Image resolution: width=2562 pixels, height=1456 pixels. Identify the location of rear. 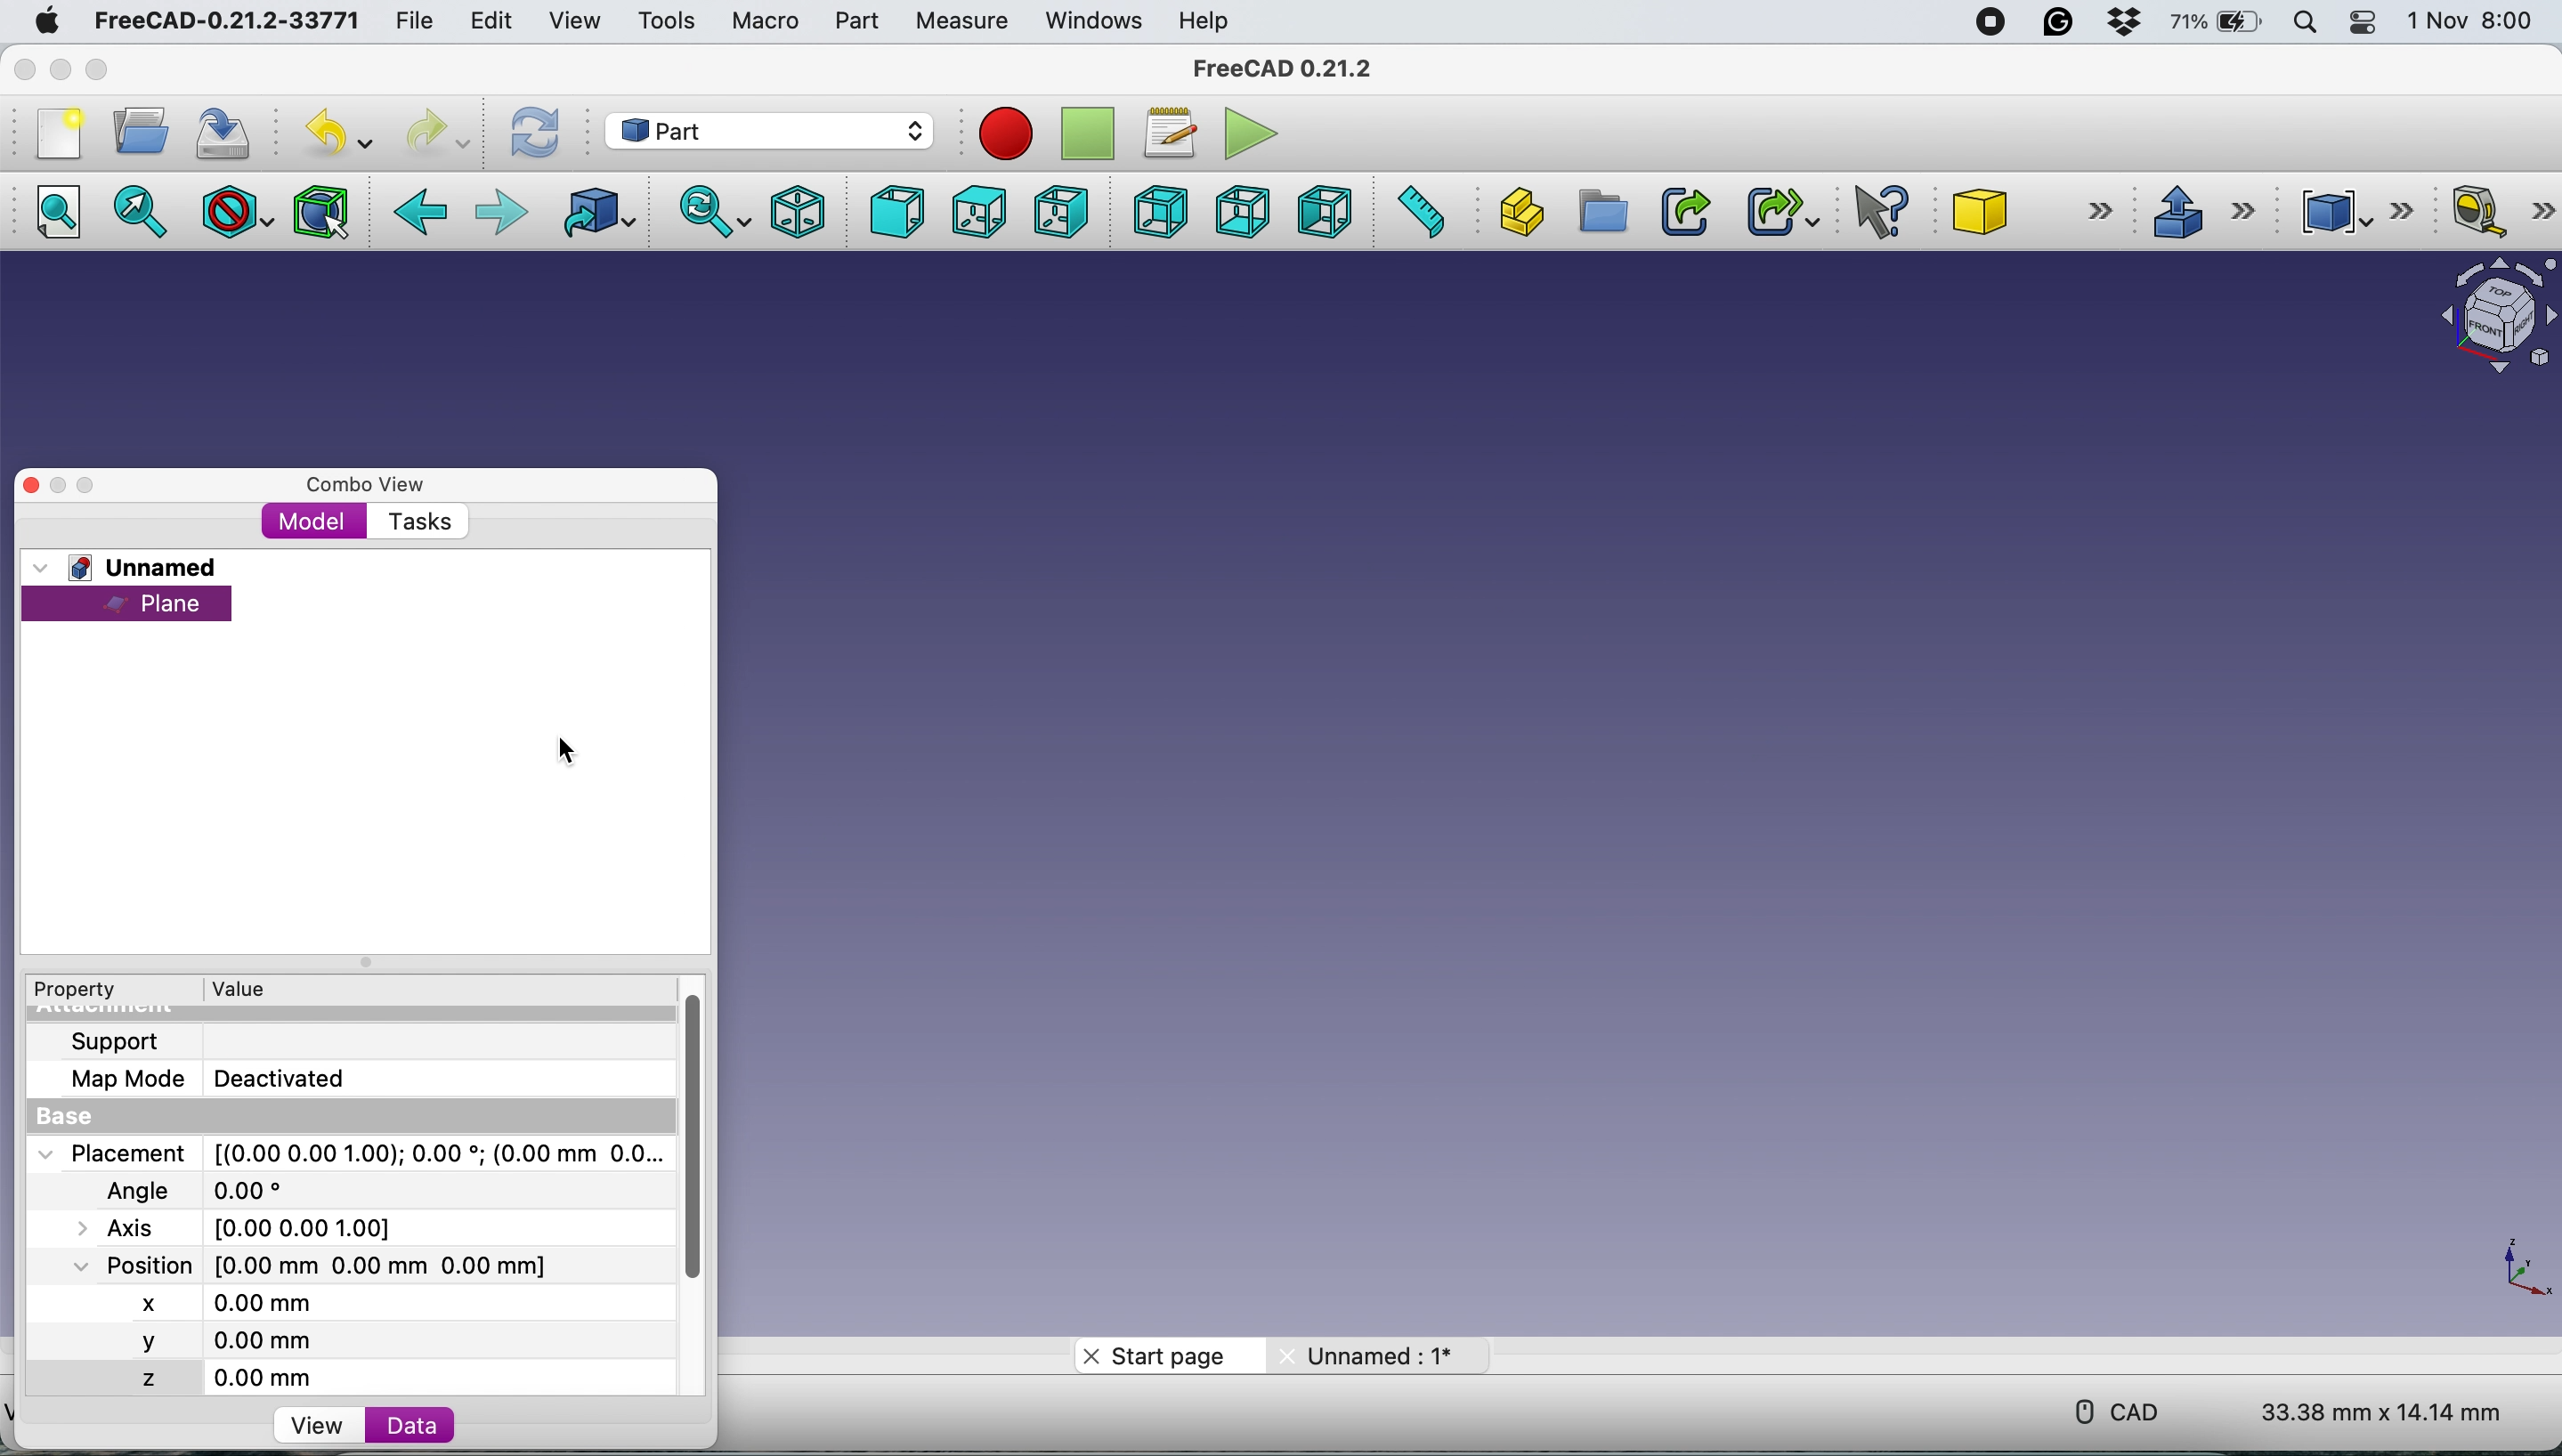
(1160, 209).